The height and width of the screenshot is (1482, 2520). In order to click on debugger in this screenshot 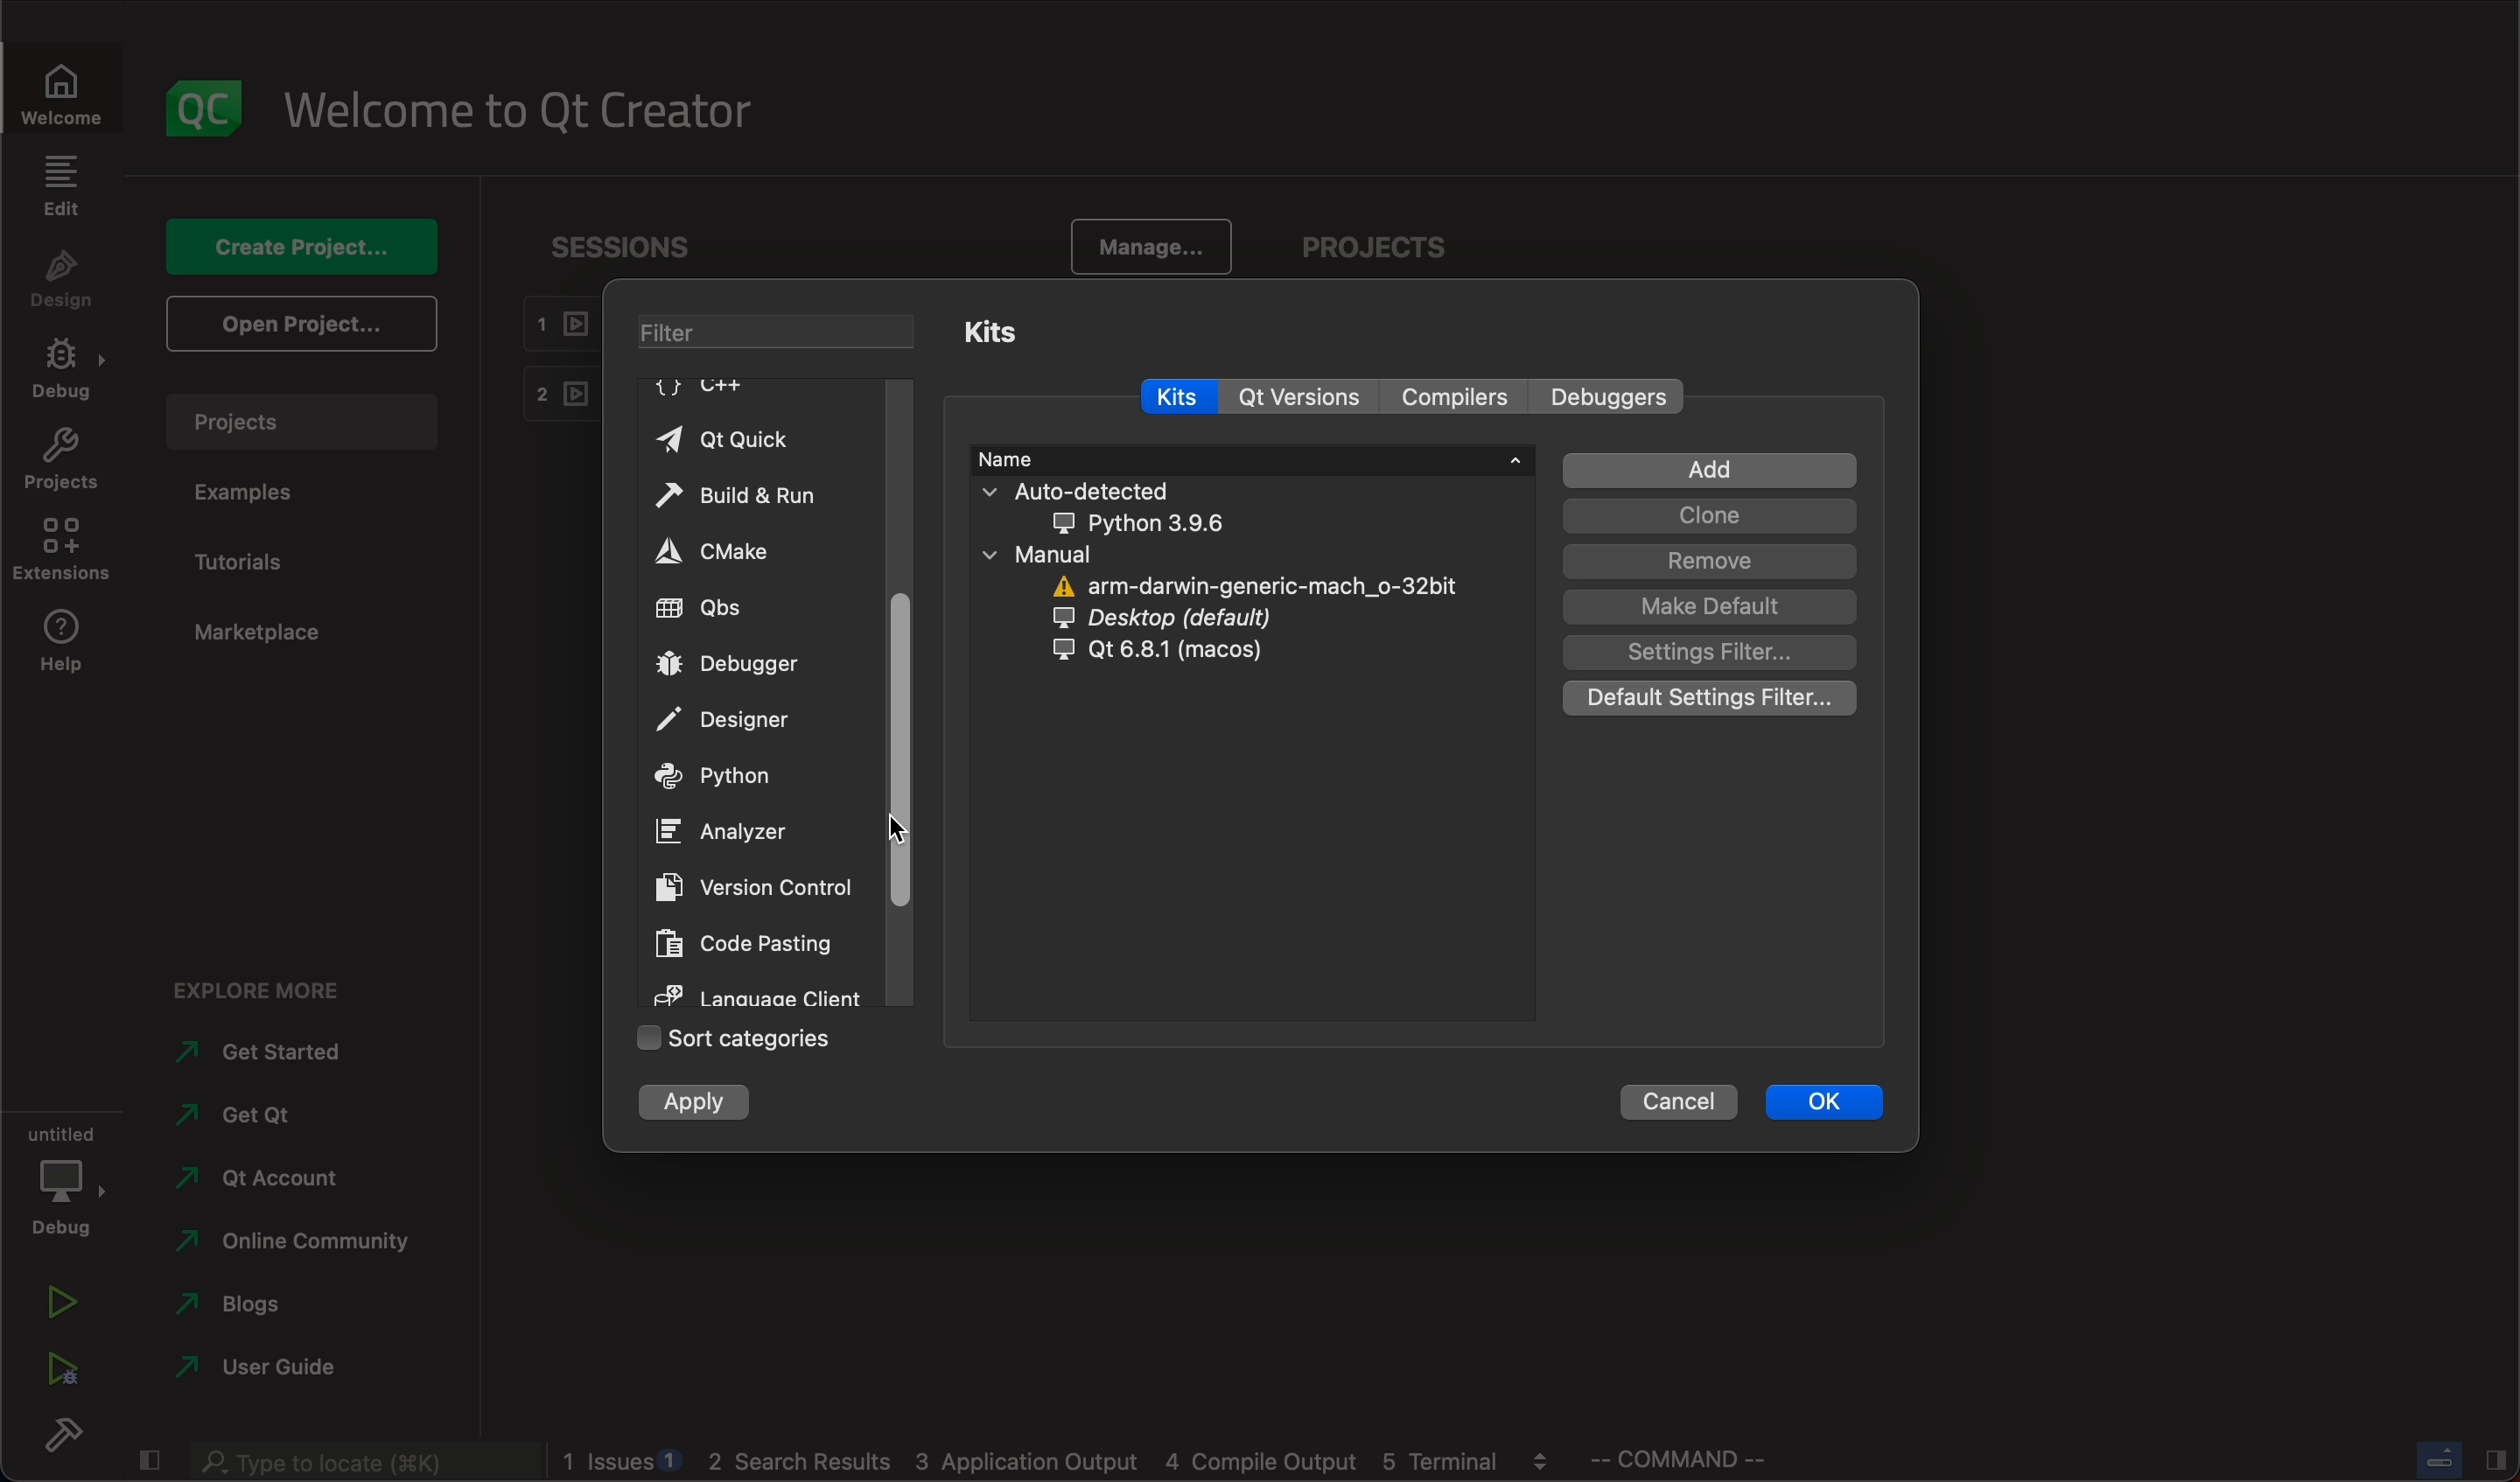, I will do `click(741, 665)`.